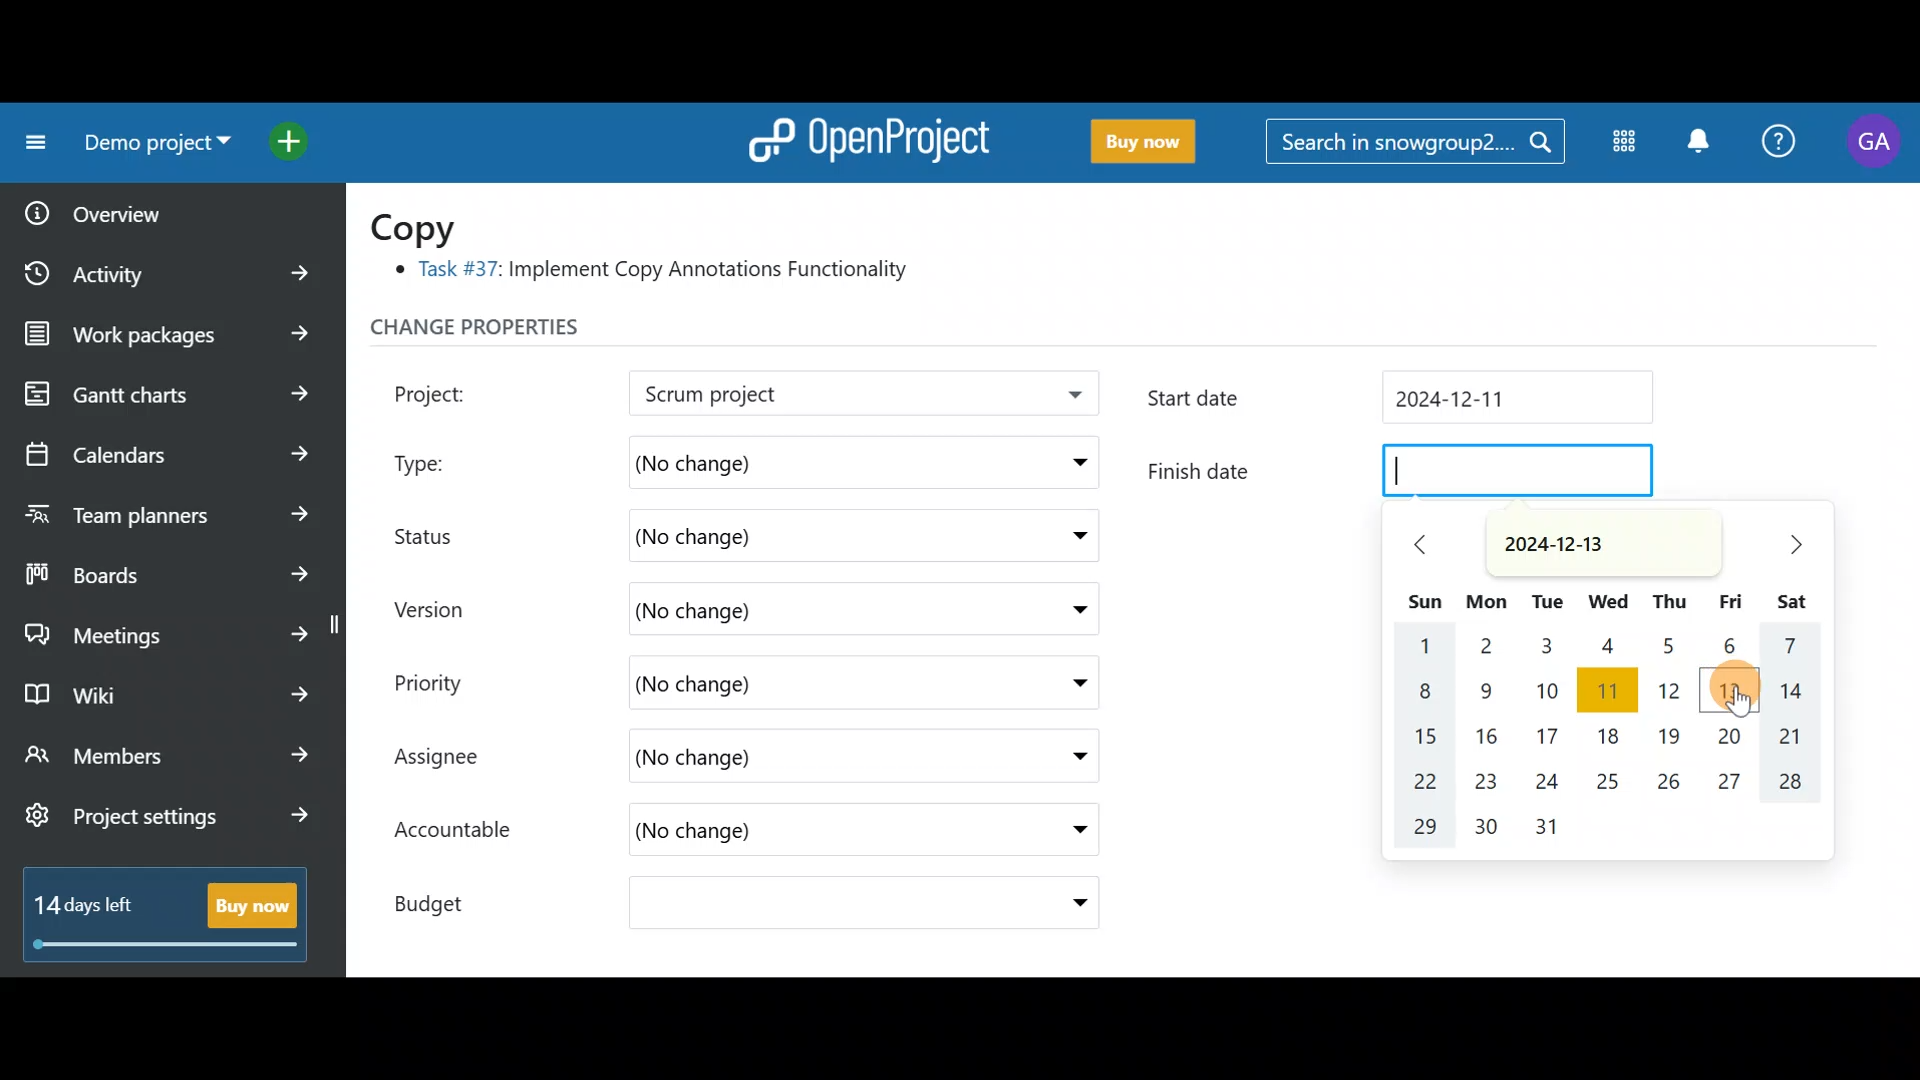 The image size is (1920, 1080). I want to click on OpenProject, so click(865, 136).